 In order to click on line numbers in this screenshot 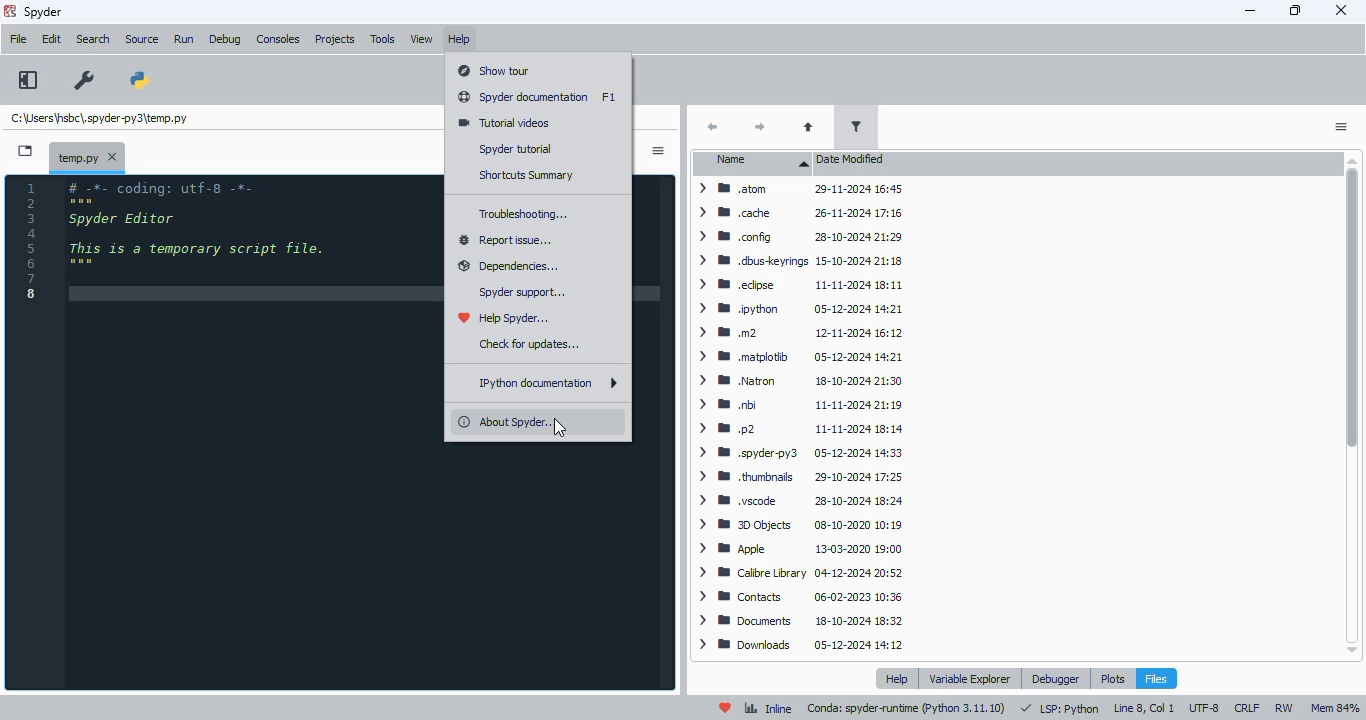, I will do `click(33, 241)`.